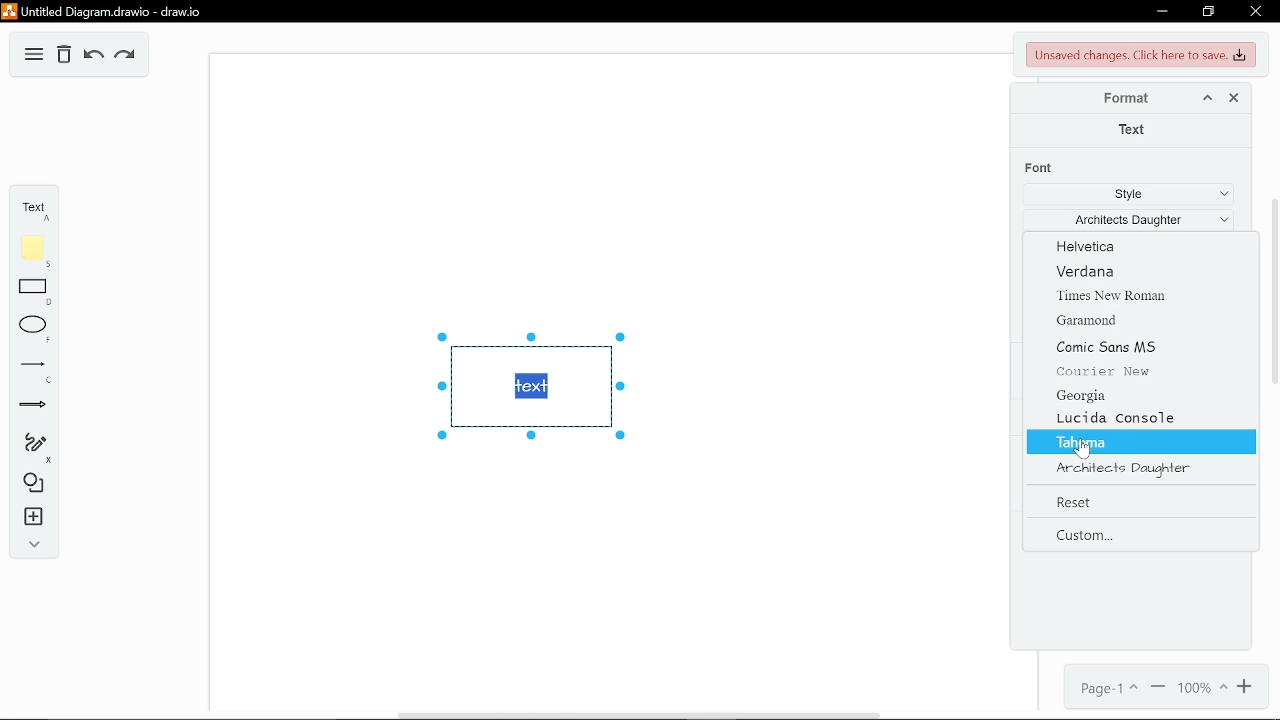 This screenshot has height=720, width=1280. I want to click on garamond, so click(1136, 319).